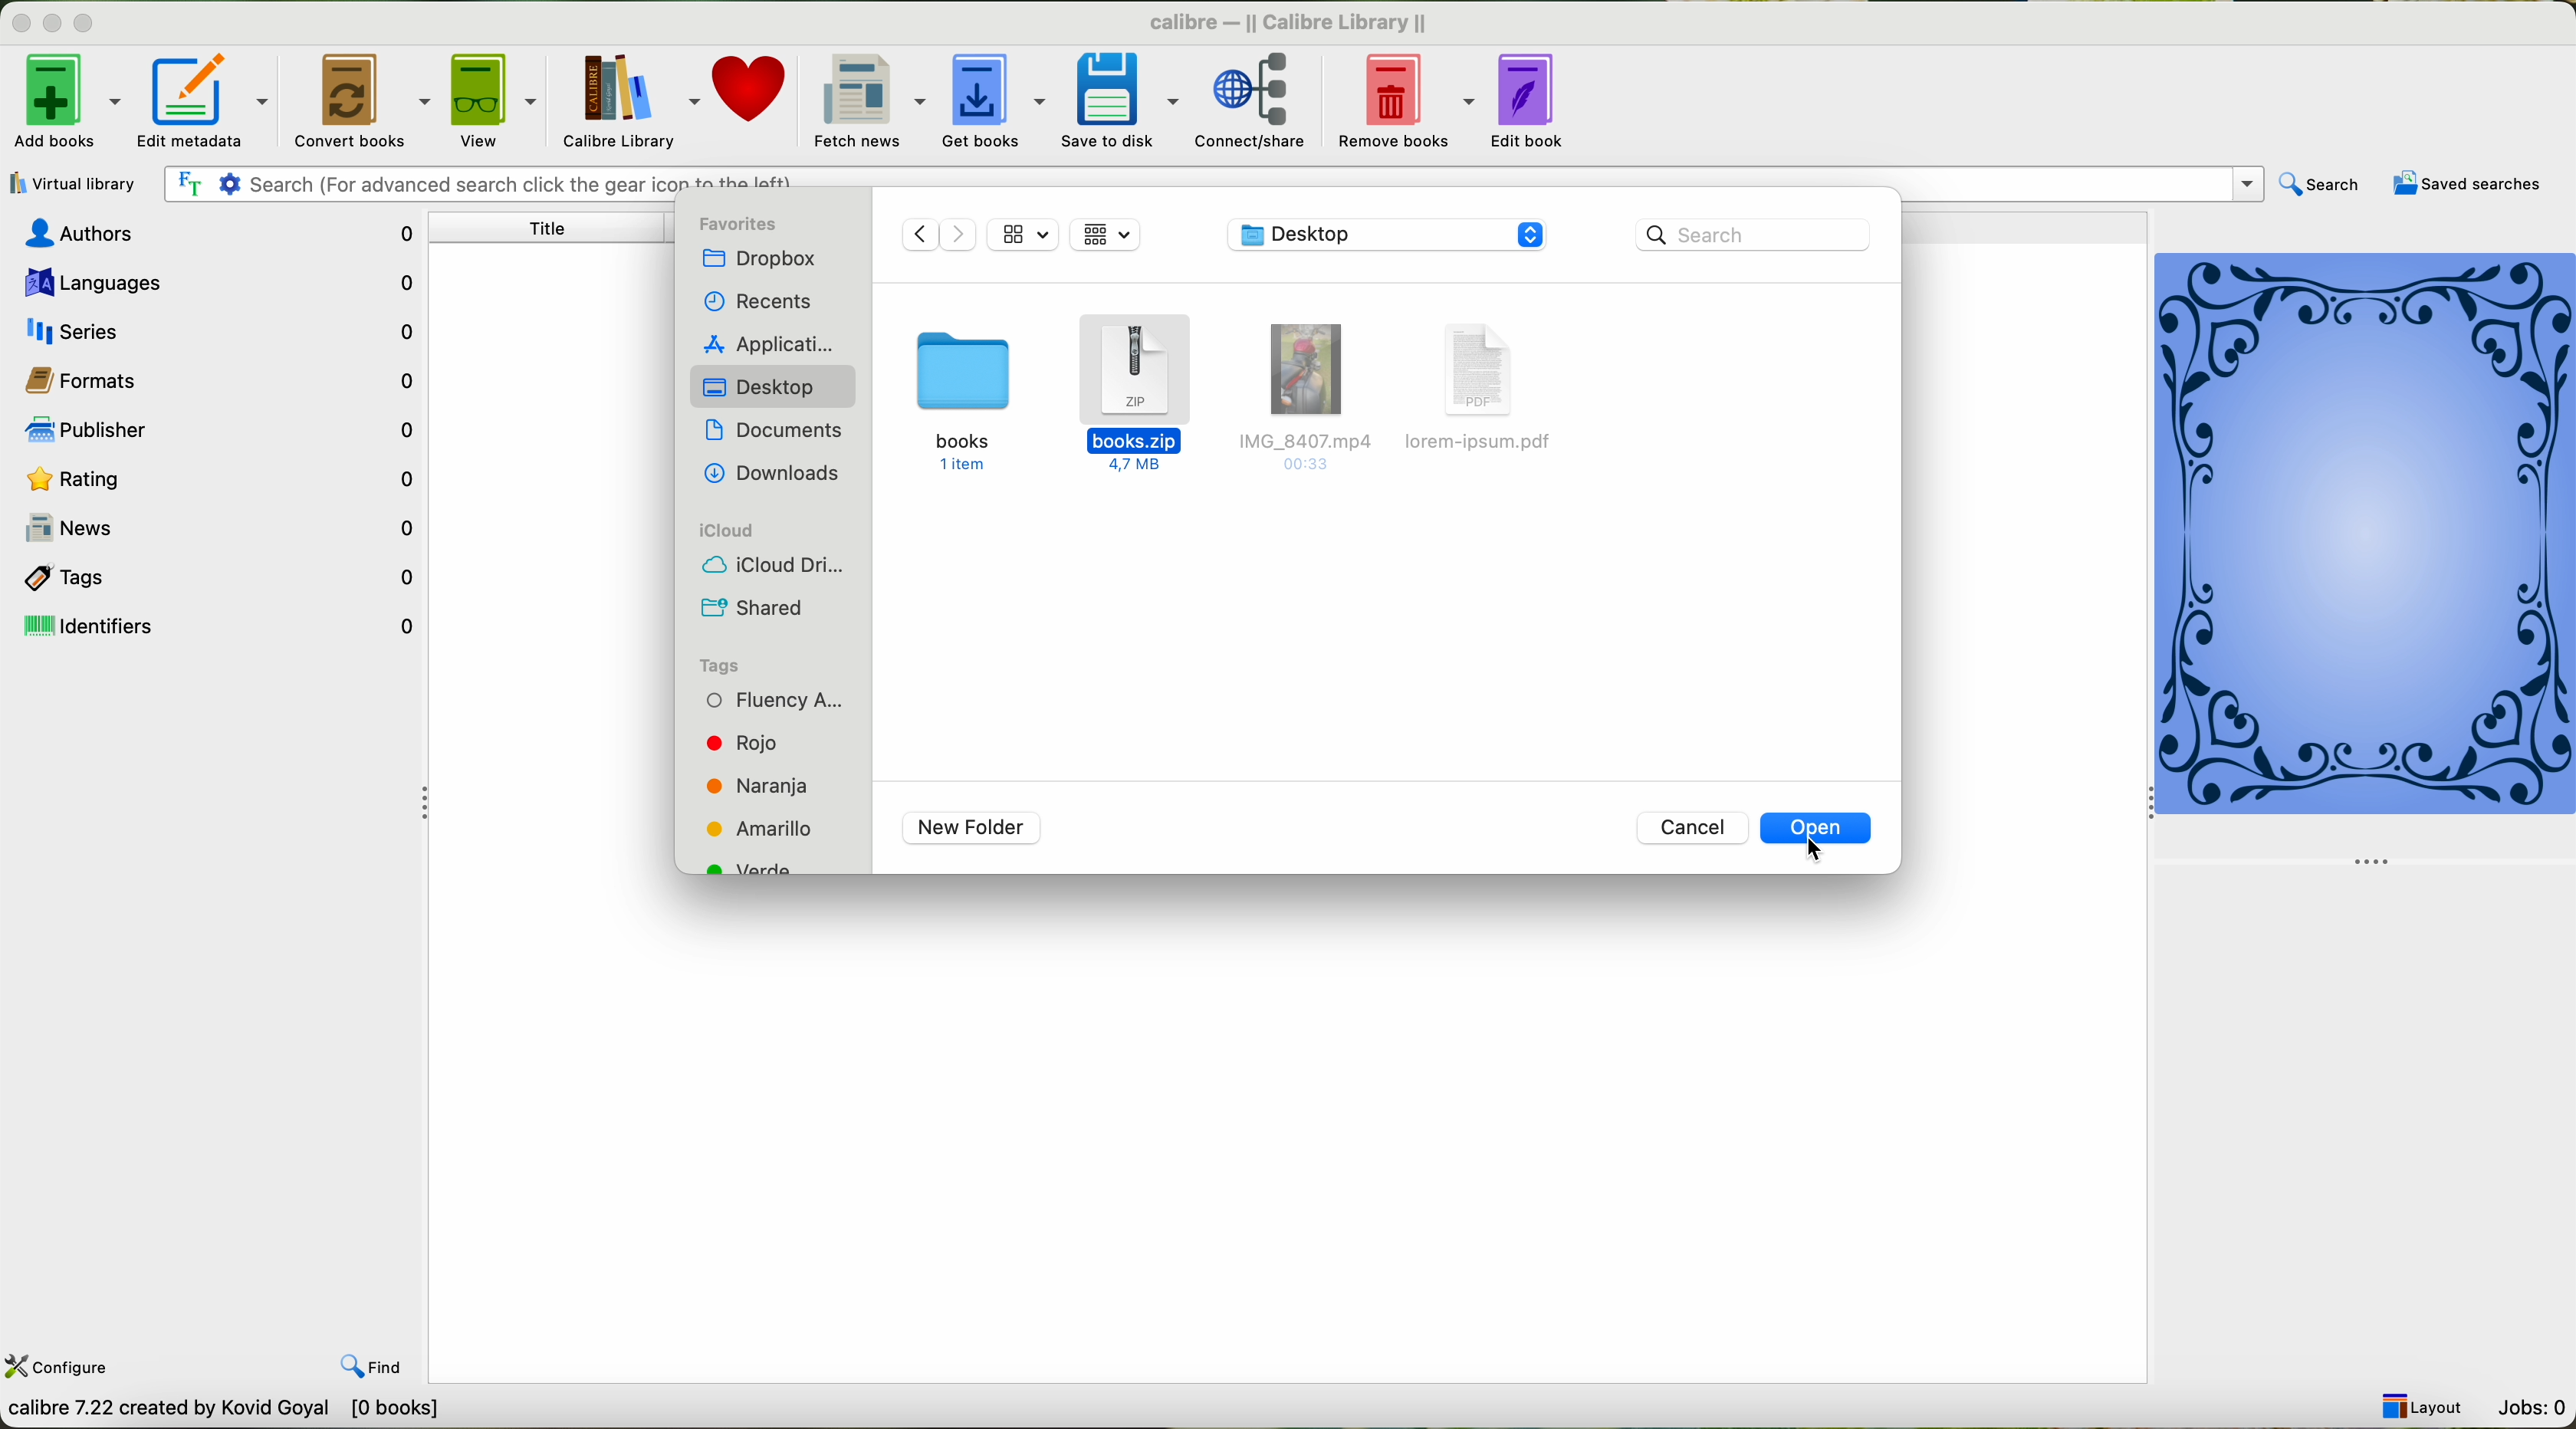  Describe the element at coordinates (216, 575) in the screenshot. I see `tags` at that location.